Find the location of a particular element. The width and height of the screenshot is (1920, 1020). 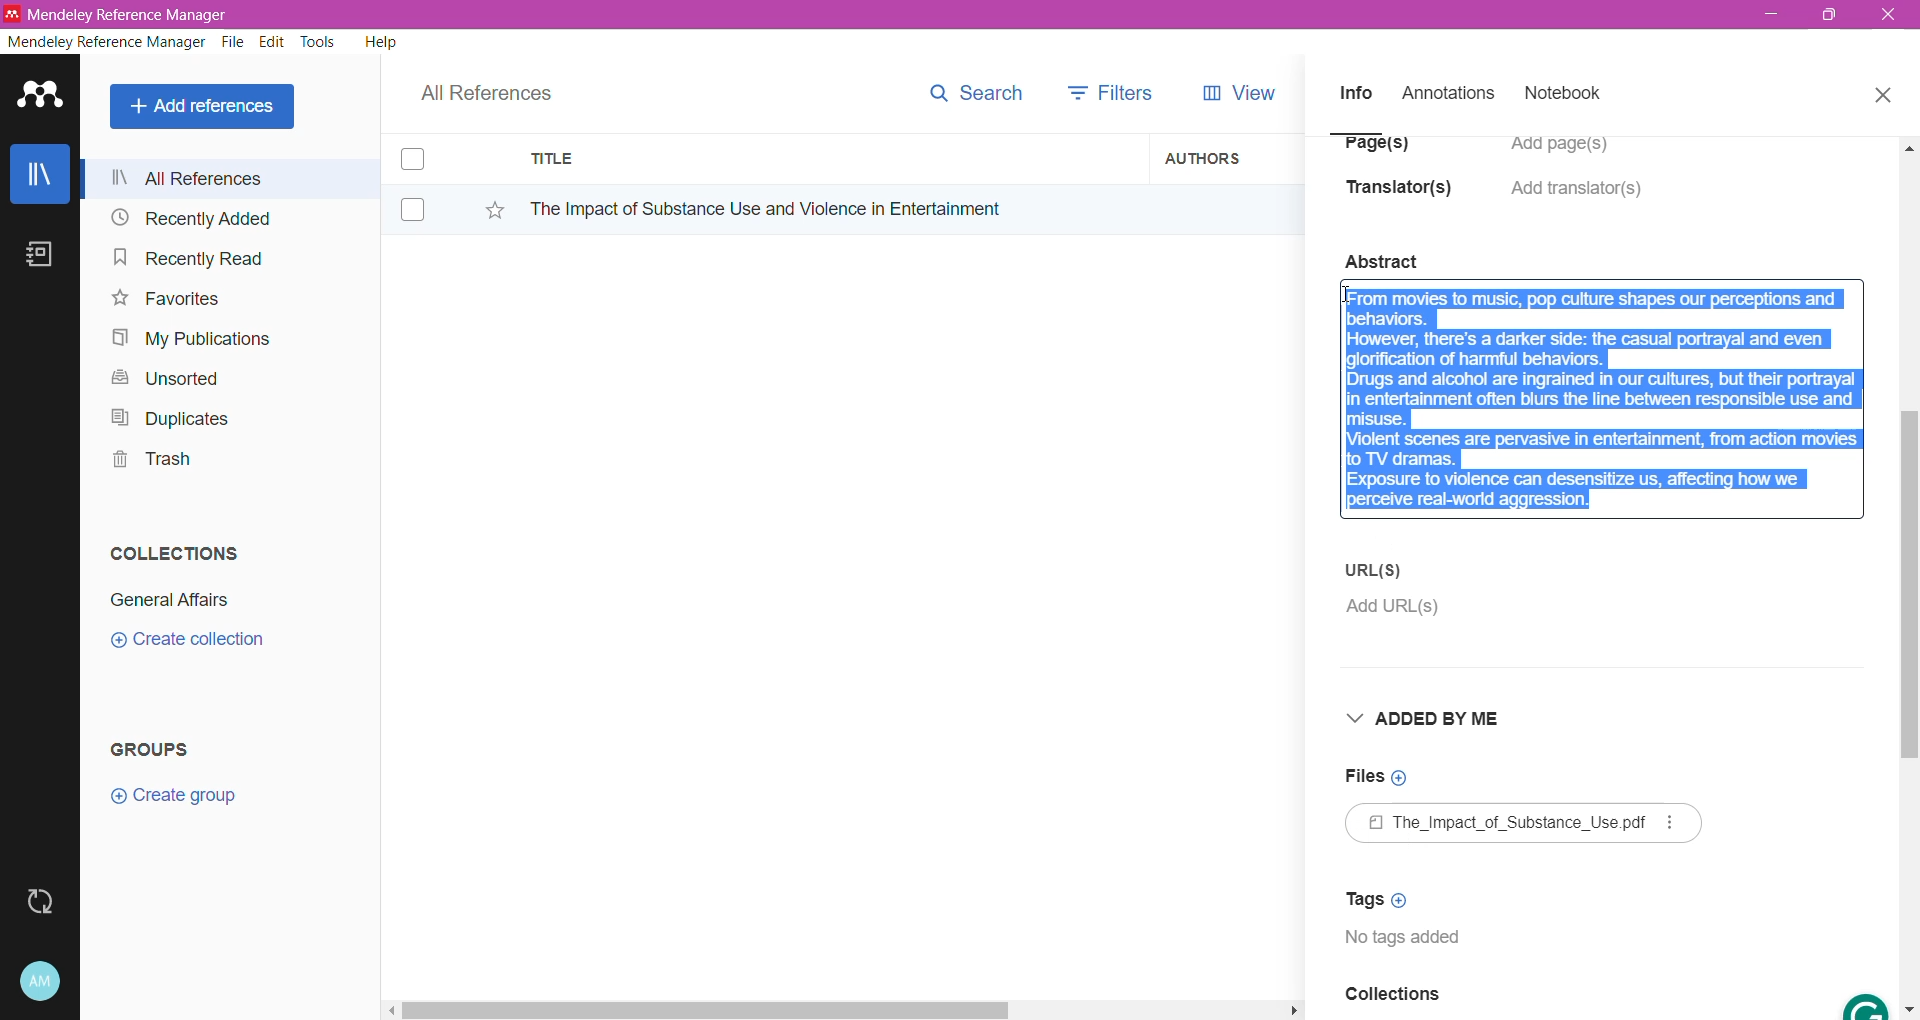

Click to Add to Favorites is located at coordinates (484, 206).